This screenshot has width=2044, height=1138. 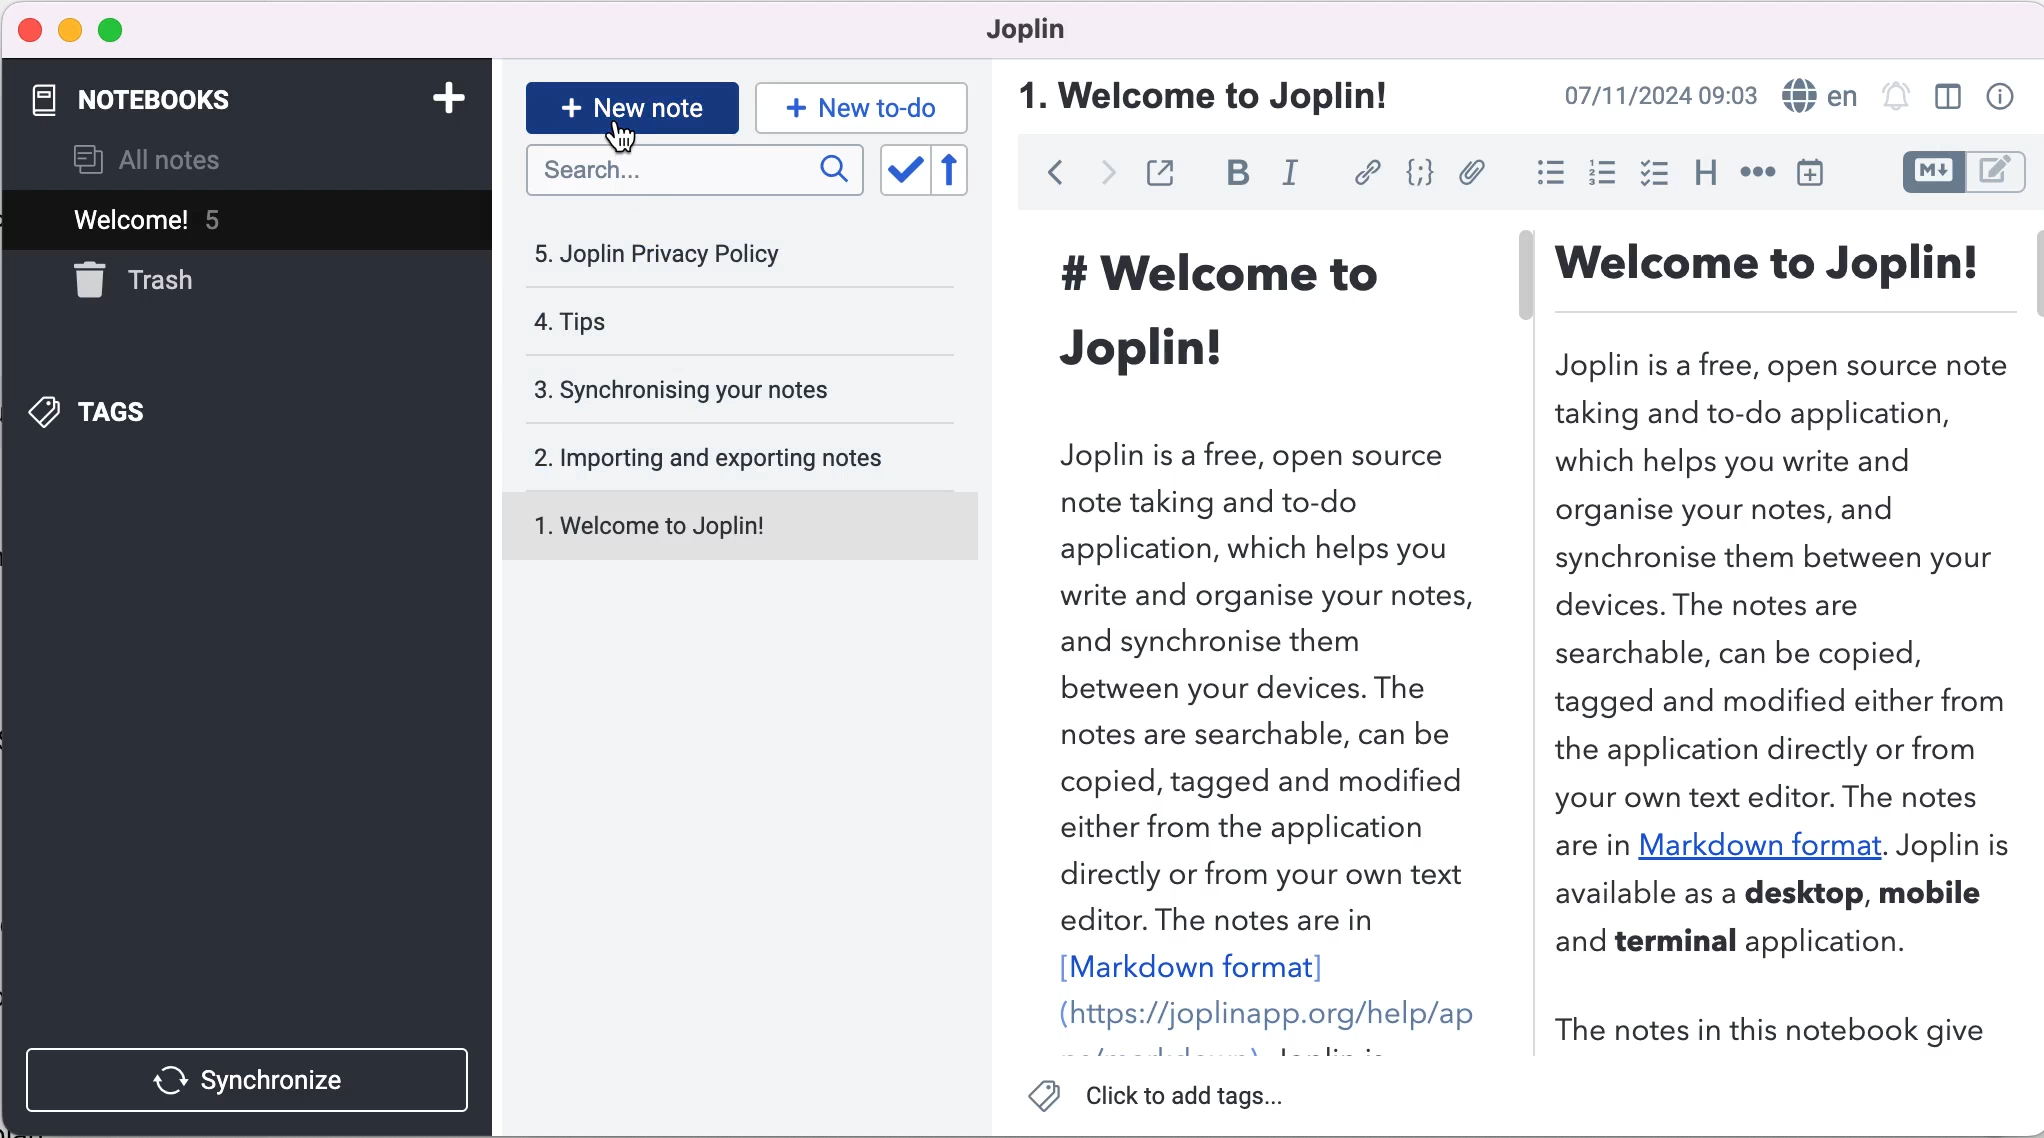 I want to click on attach file, so click(x=1472, y=172).